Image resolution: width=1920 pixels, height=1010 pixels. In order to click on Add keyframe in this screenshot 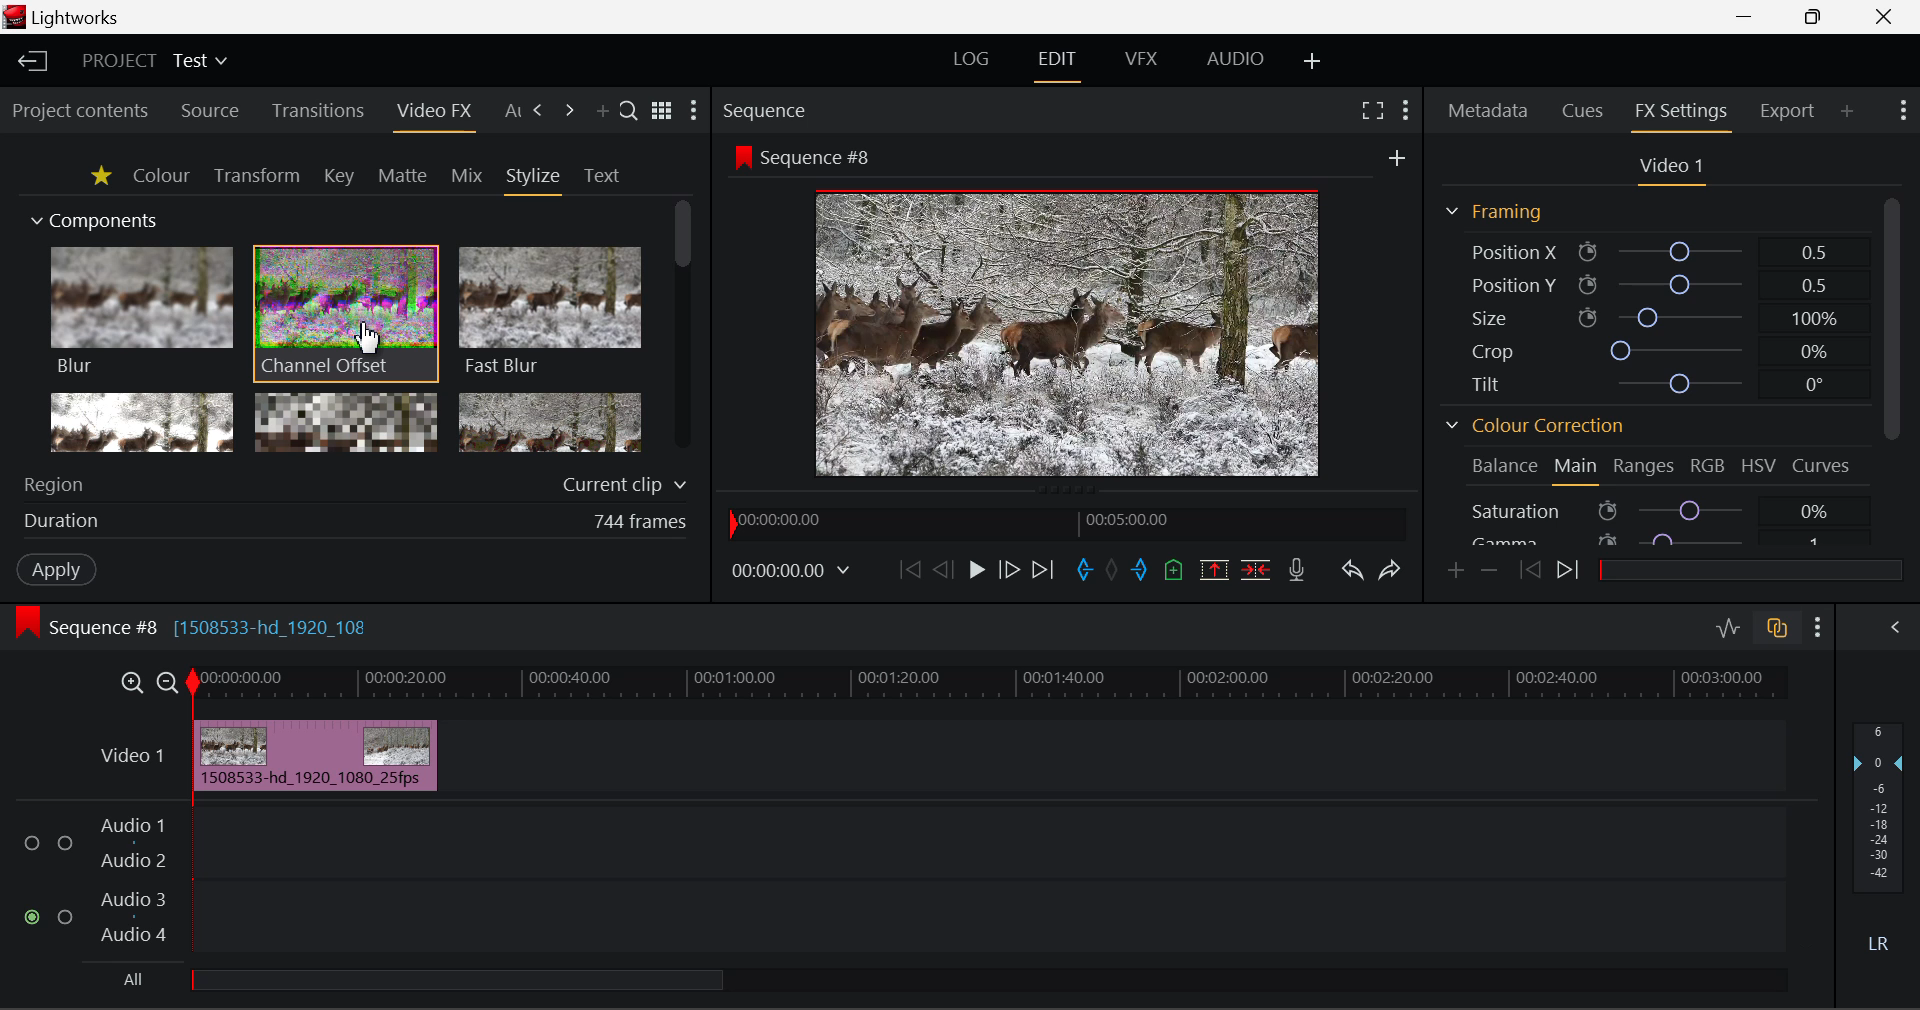, I will do `click(1454, 576)`.